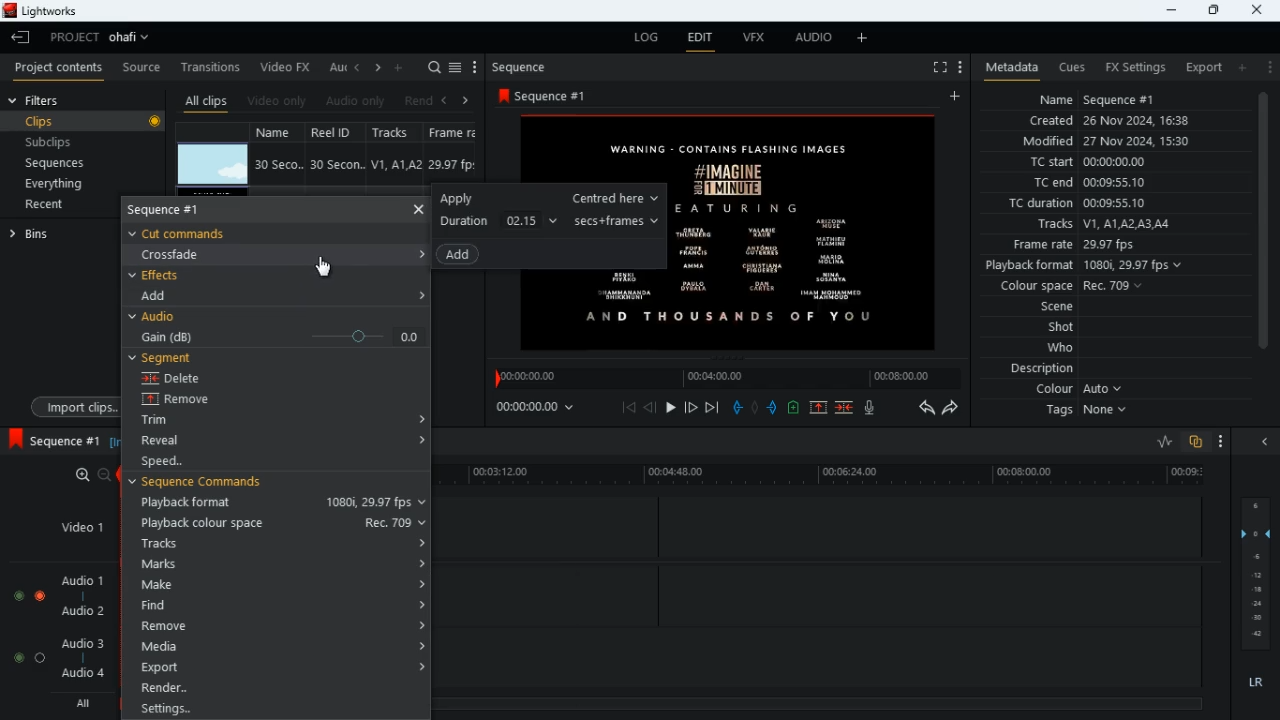  Describe the element at coordinates (1098, 97) in the screenshot. I see `name` at that location.